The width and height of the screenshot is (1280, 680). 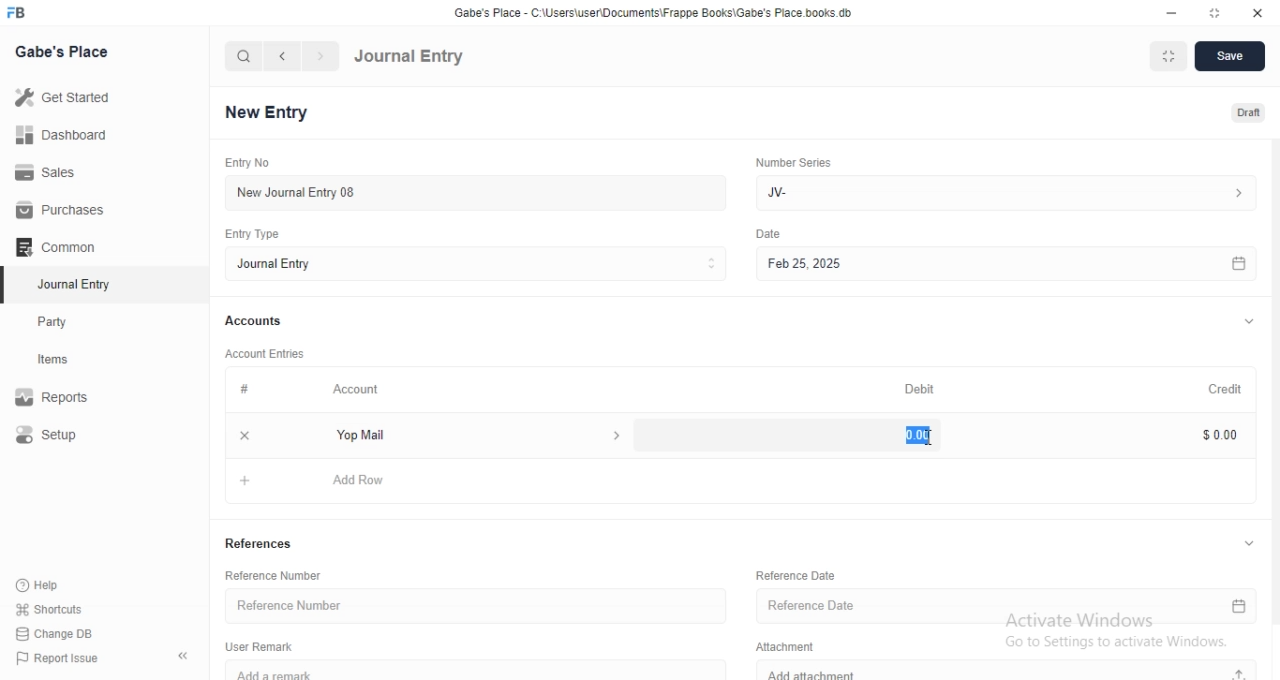 What do you see at coordinates (474, 265) in the screenshot?
I see `Journal Entry` at bounding box center [474, 265].